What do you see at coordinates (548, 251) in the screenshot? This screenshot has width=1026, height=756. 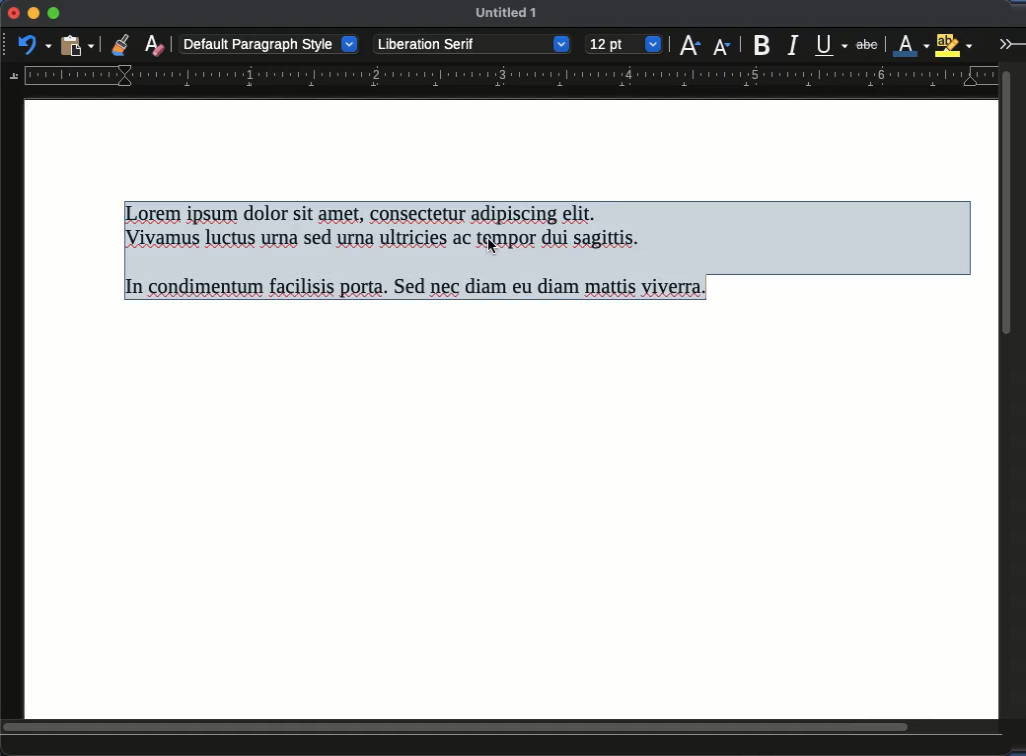 I see `Here is the transcription of the text:  ---  Lorem ipsum dolor sit amet, consectetur adipiscing elit.   Vivamus luctus urna sed urna ultricies ac tempor dui sagittis.    In condimentum facilisis porta. Sed nec diam eu diam mattis viverra.` at bounding box center [548, 251].